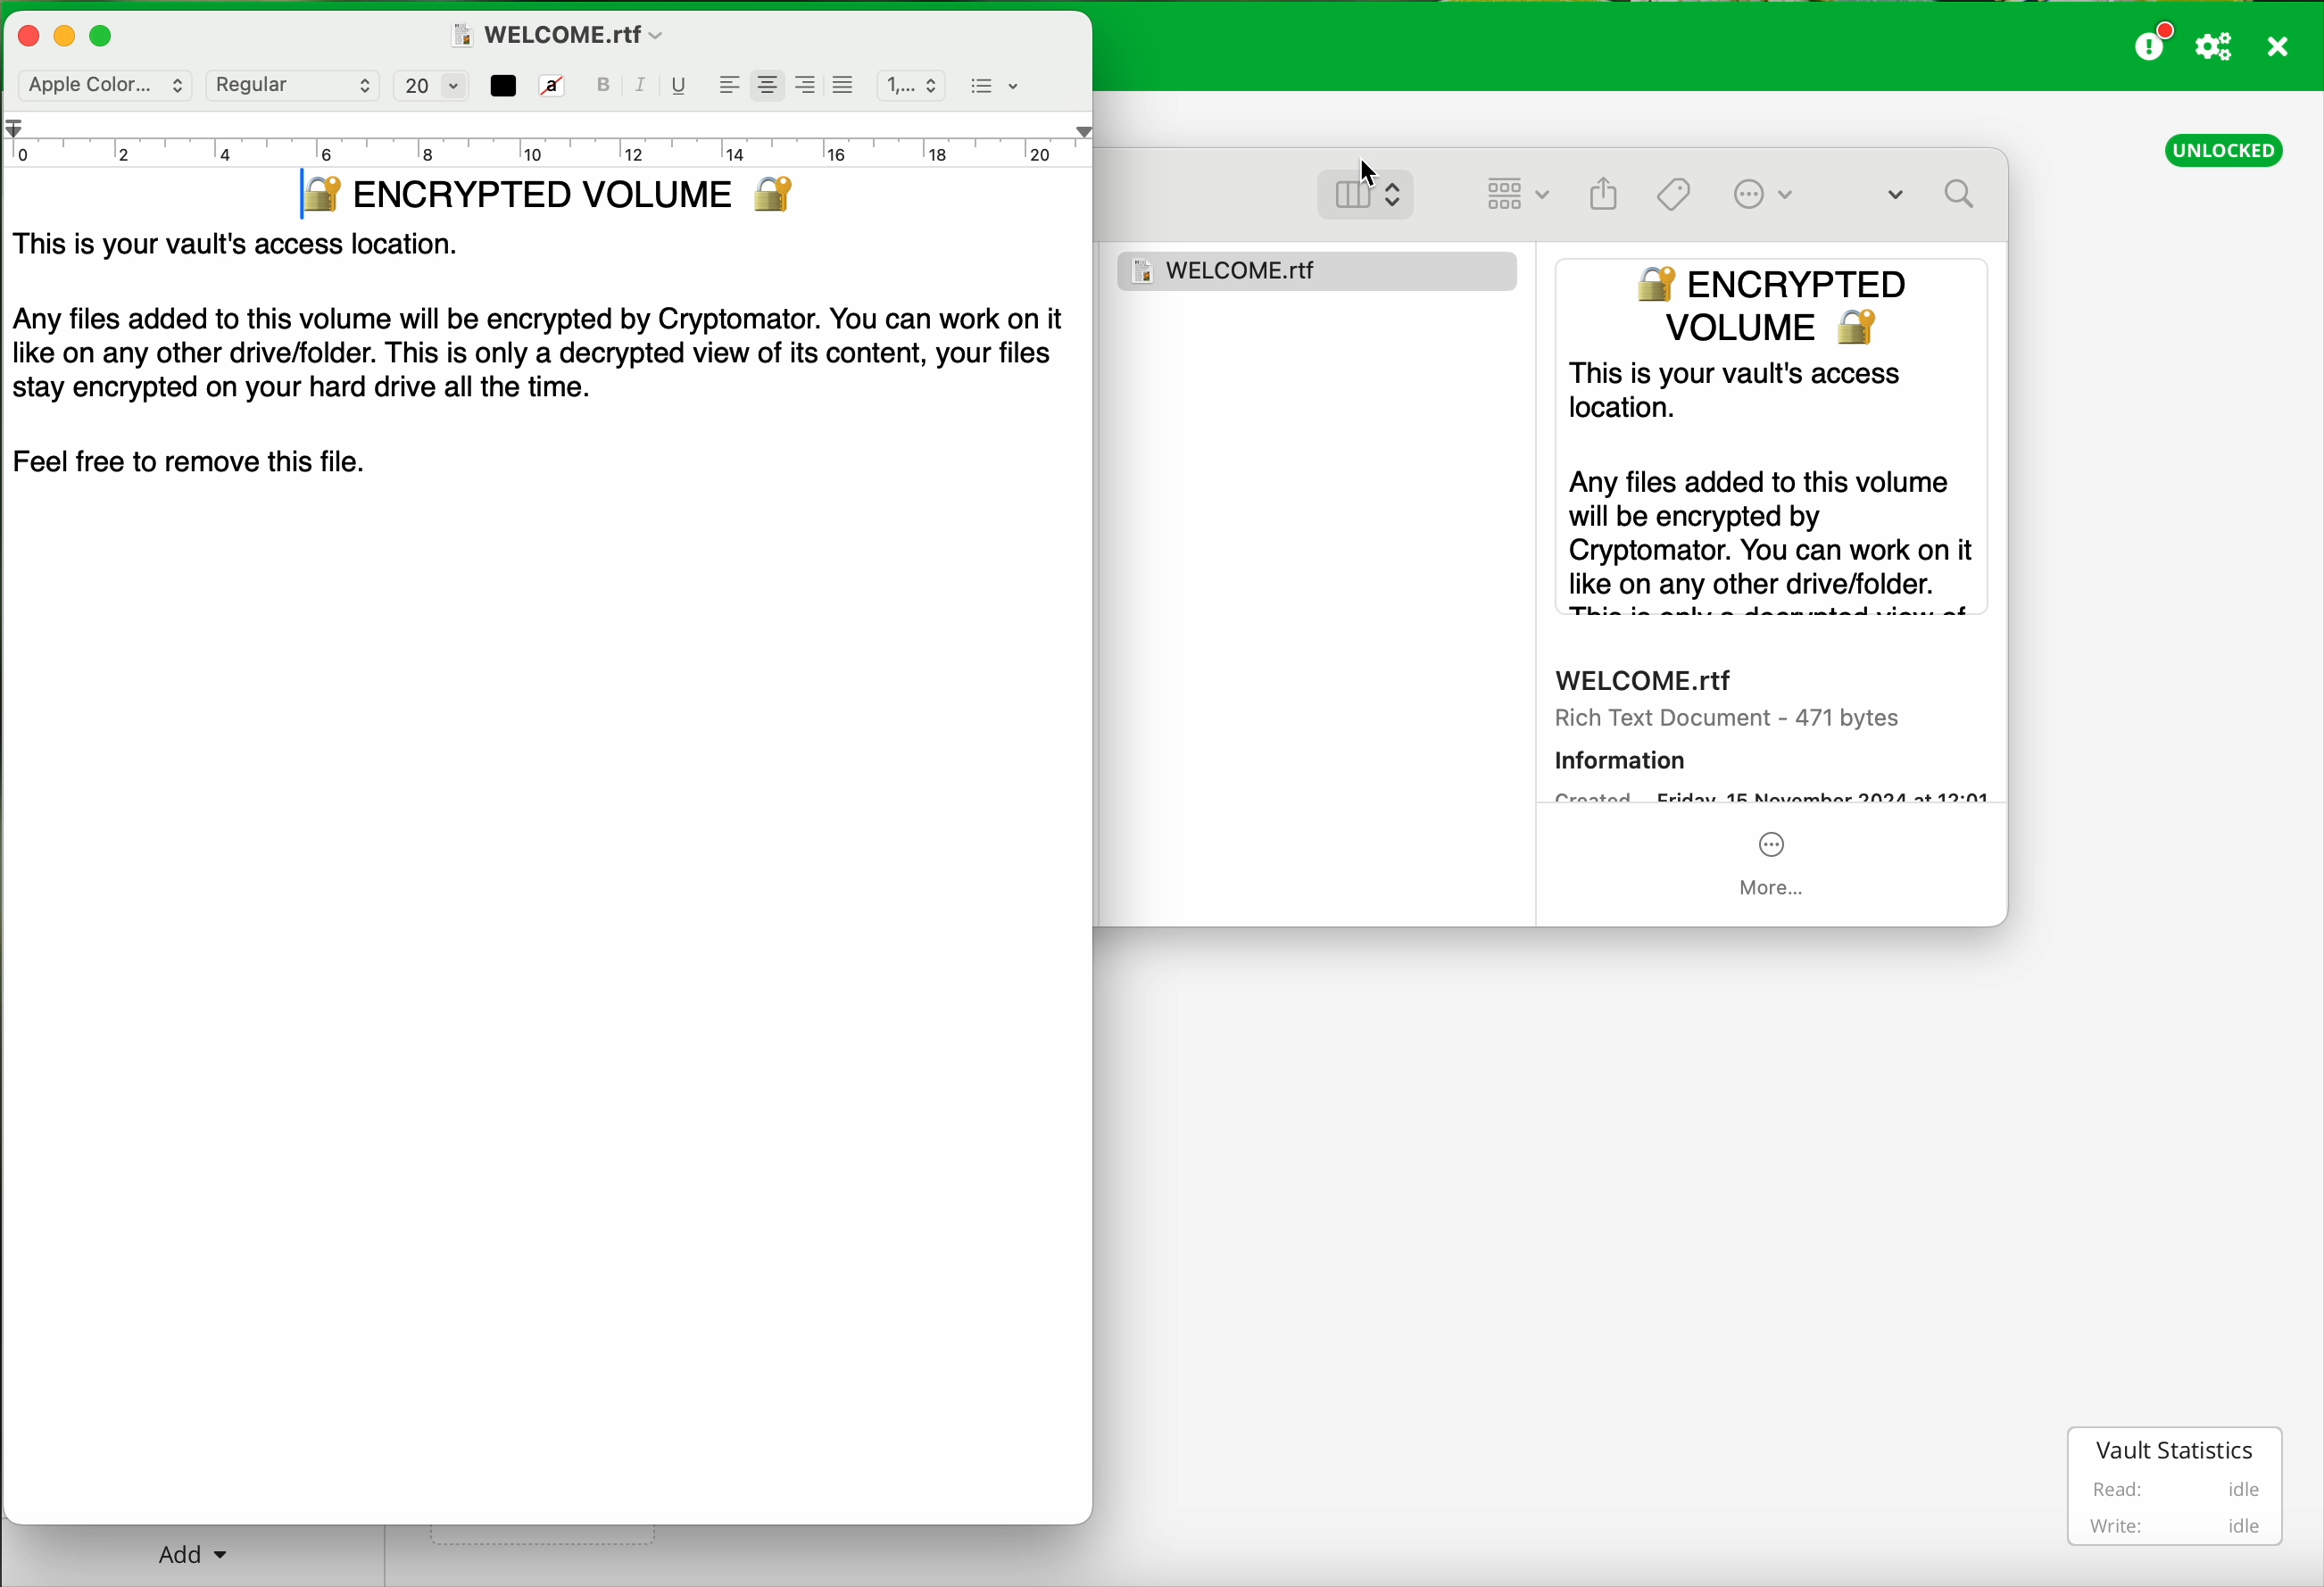 Image resolution: width=2324 pixels, height=1587 pixels. What do you see at coordinates (804, 82) in the screenshot?
I see `right` at bounding box center [804, 82].